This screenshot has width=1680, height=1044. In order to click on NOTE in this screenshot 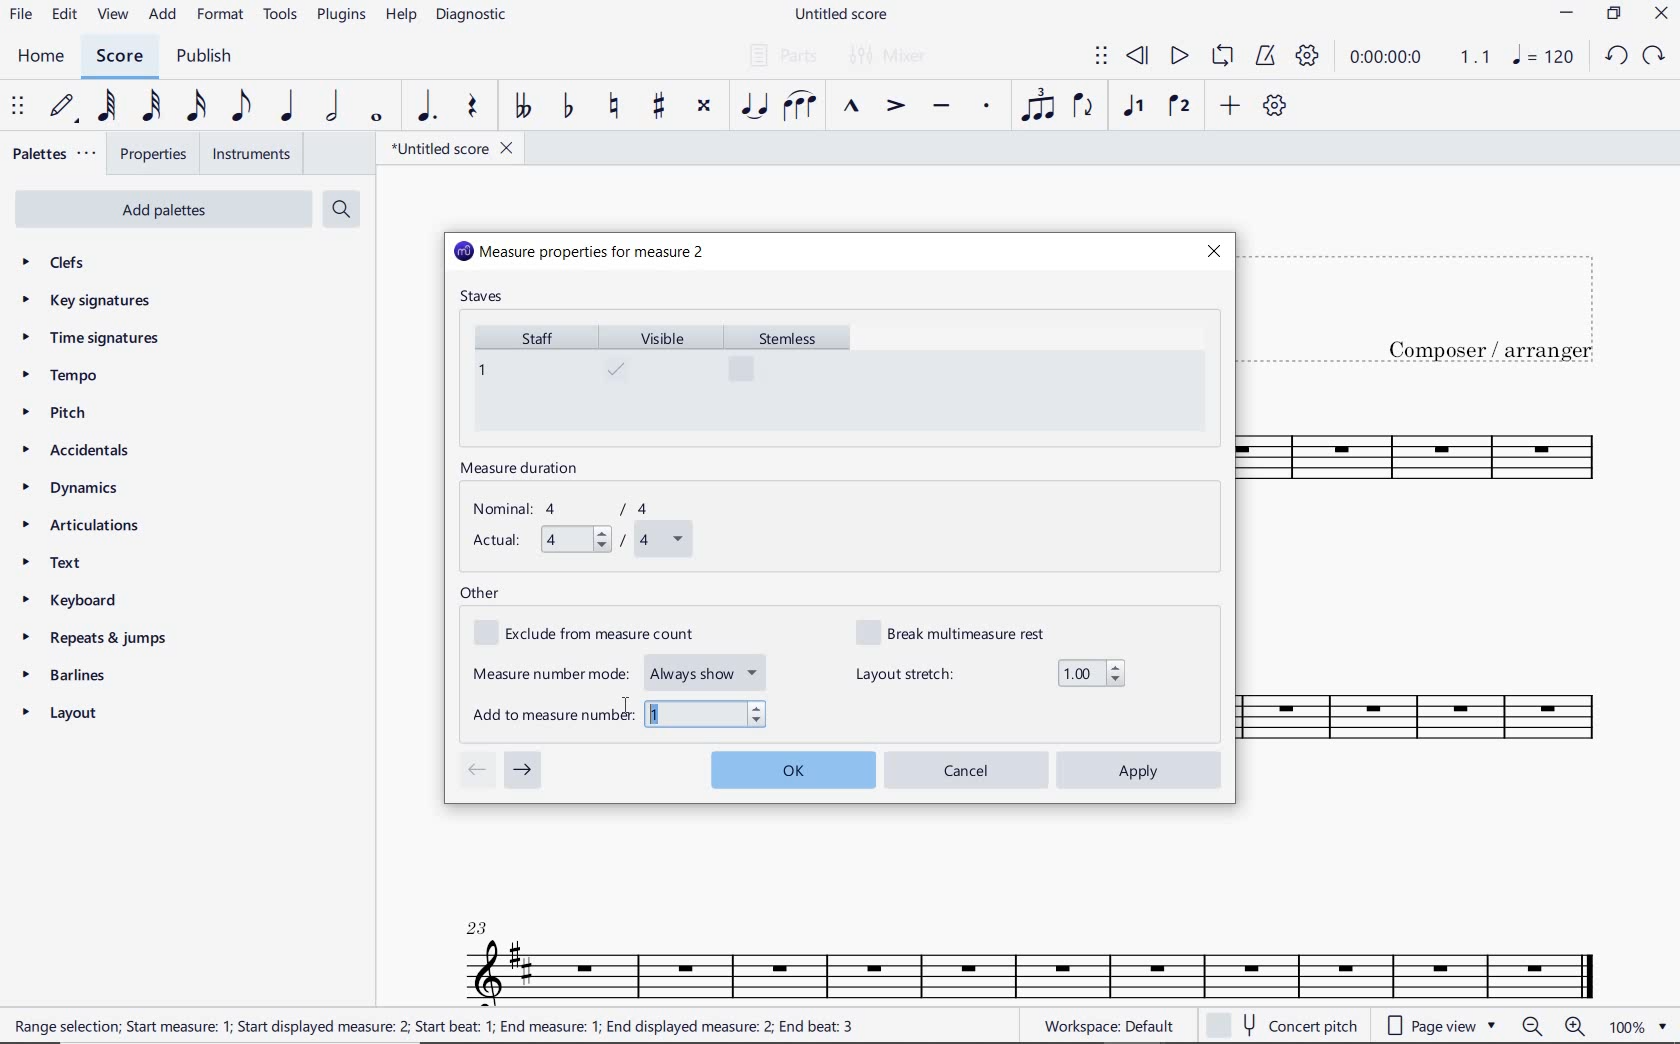, I will do `click(1542, 57)`.